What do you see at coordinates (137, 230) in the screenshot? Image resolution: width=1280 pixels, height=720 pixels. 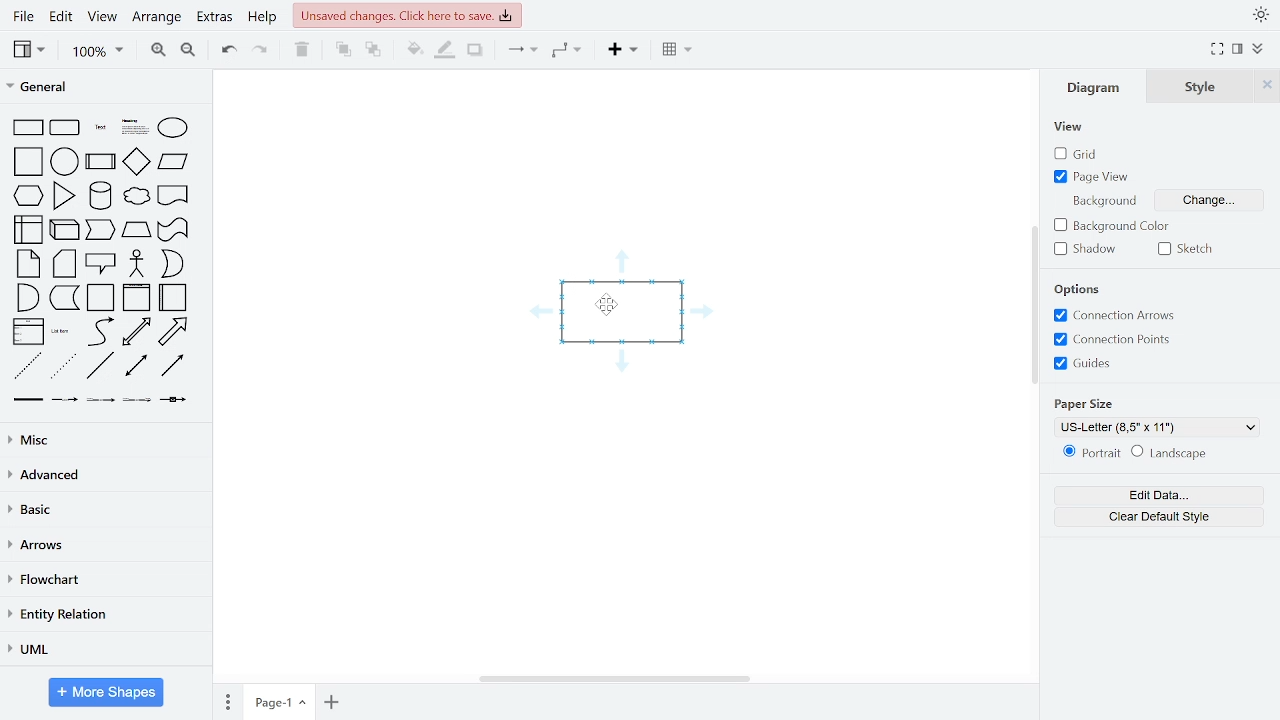 I see `step` at bounding box center [137, 230].